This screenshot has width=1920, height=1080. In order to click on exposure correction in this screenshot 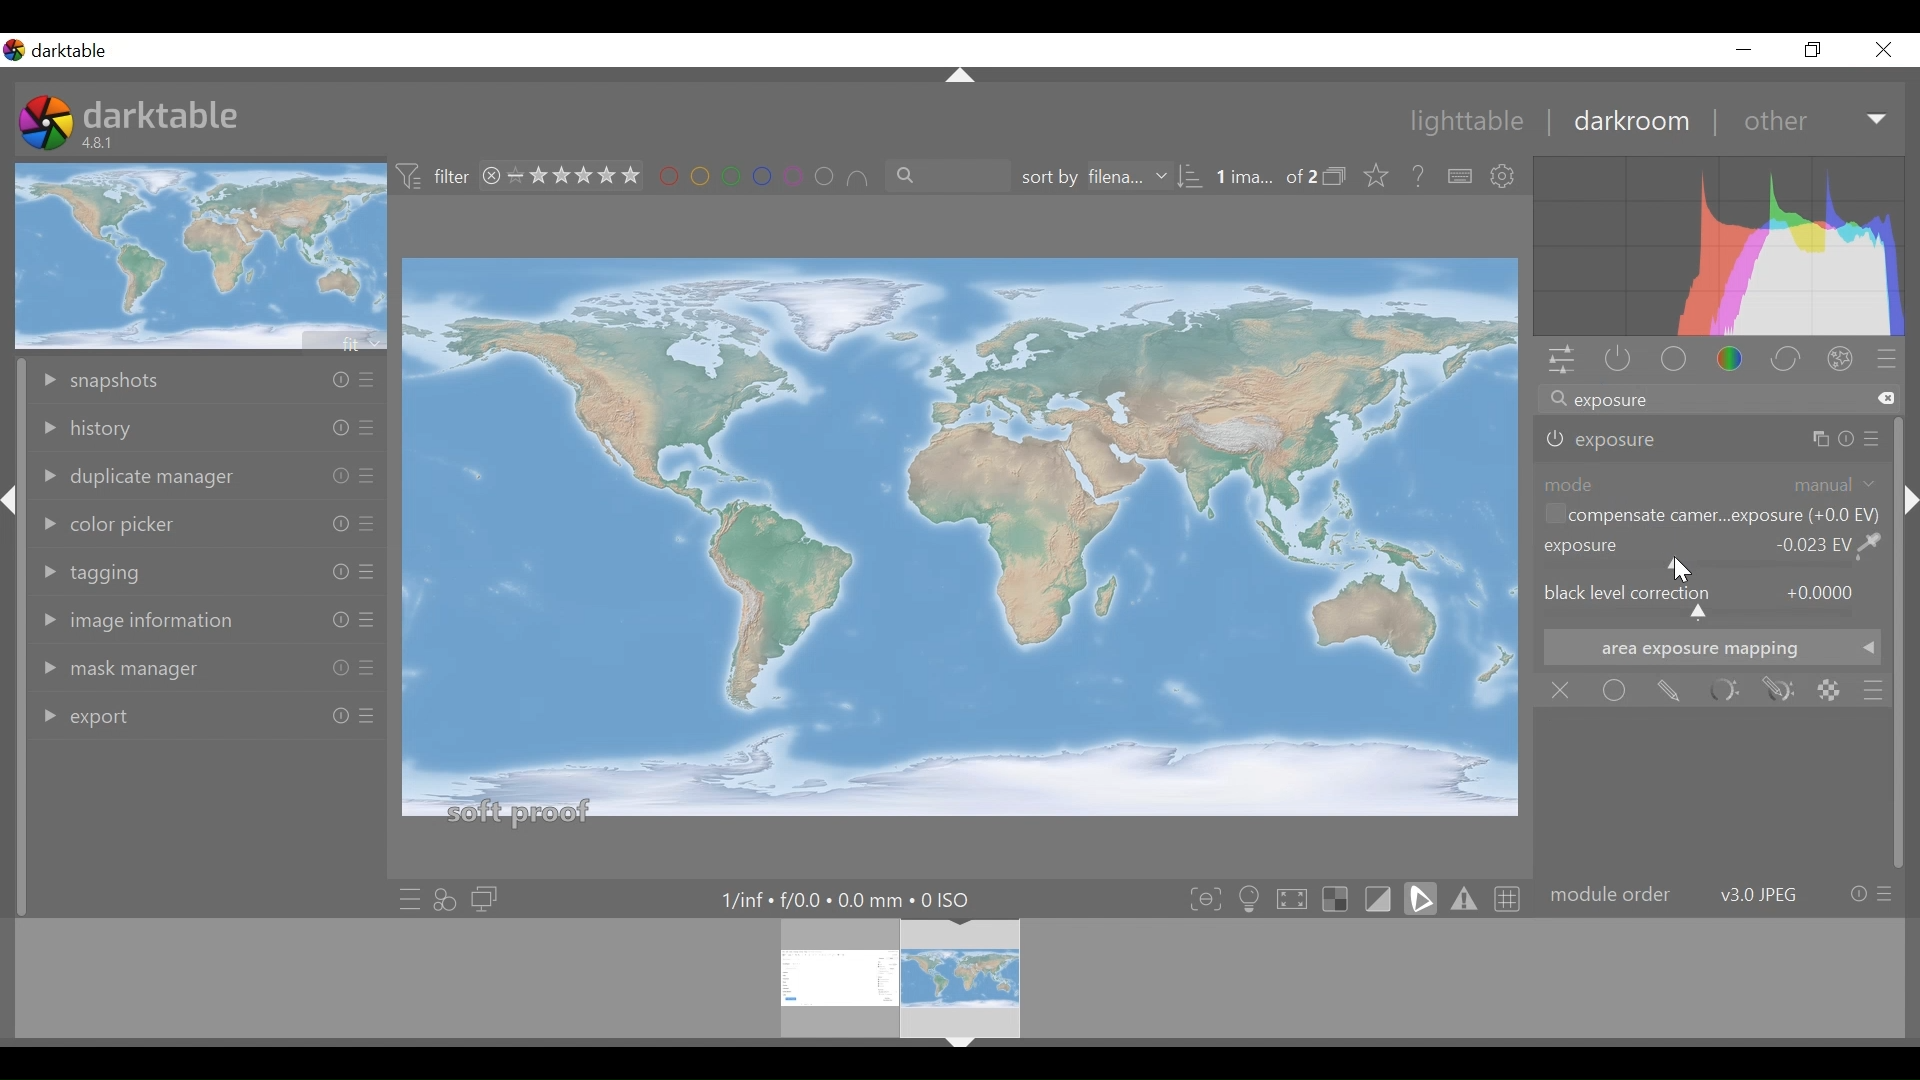, I will do `click(1715, 553)`.